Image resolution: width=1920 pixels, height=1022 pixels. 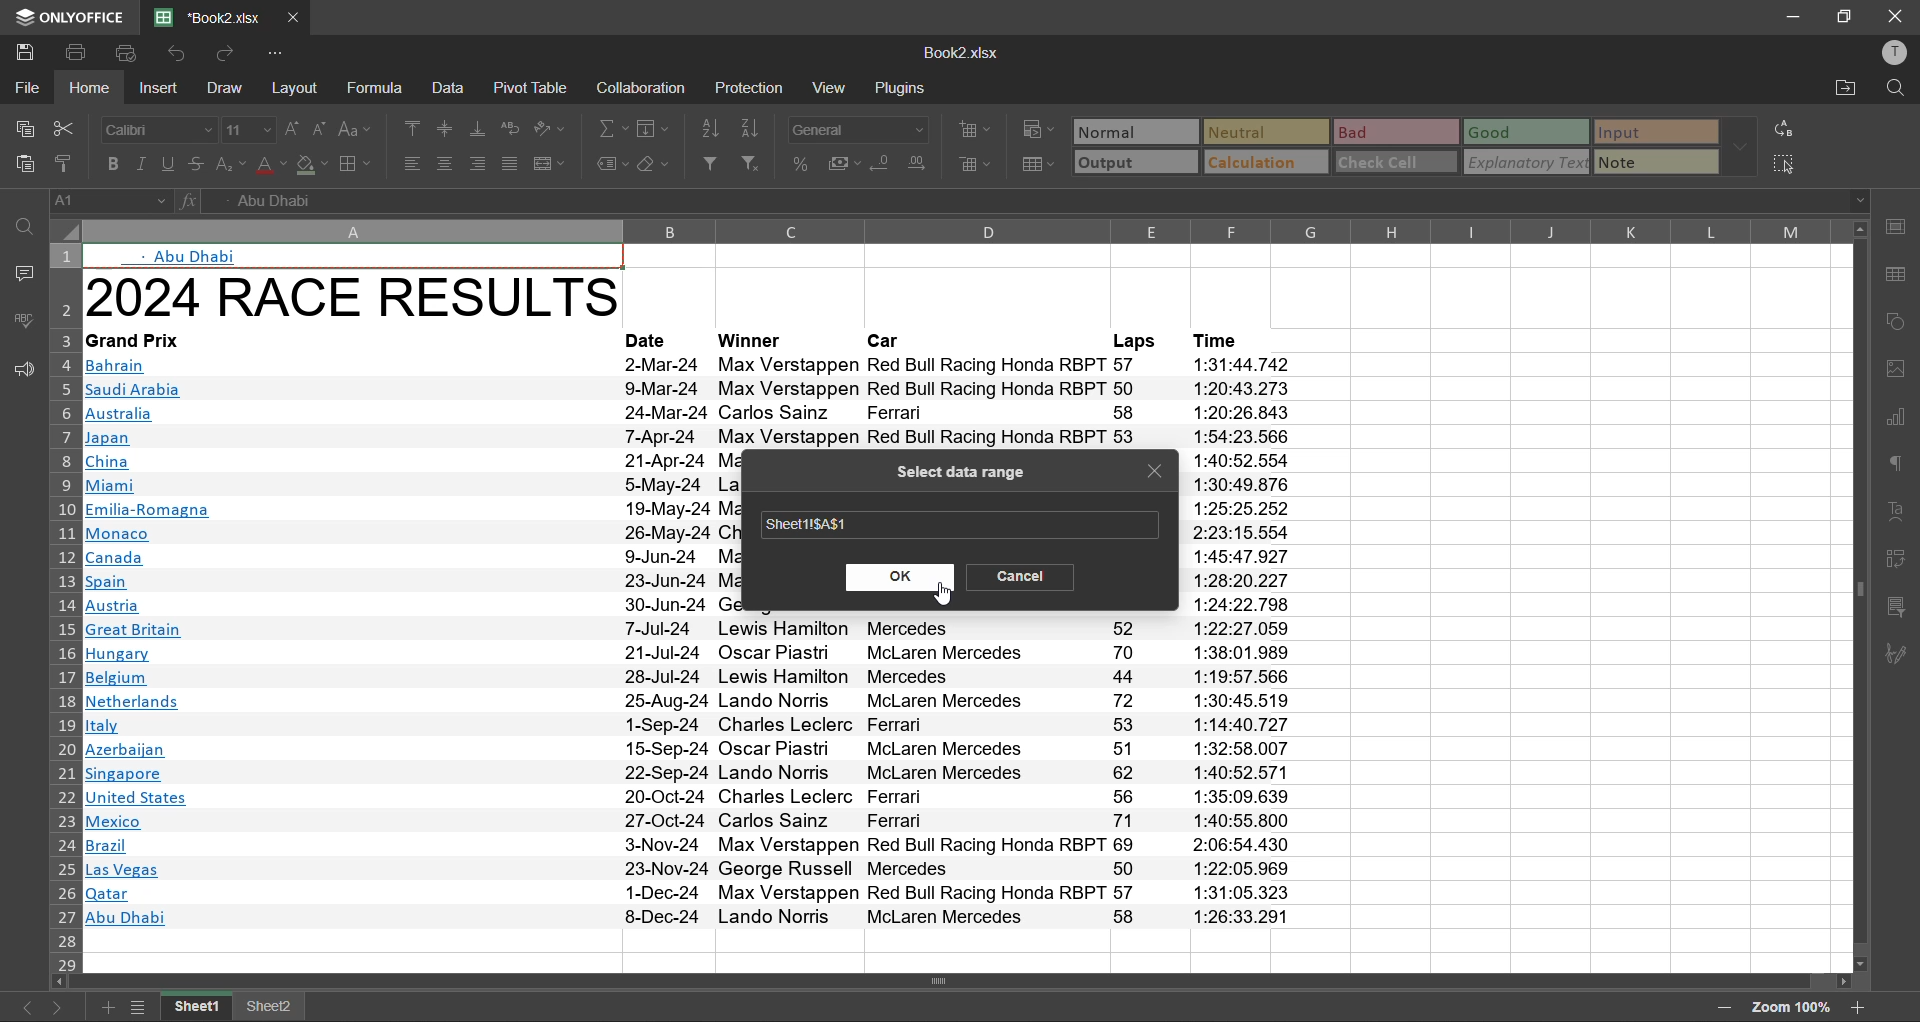 I want to click on table, so click(x=1895, y=274).